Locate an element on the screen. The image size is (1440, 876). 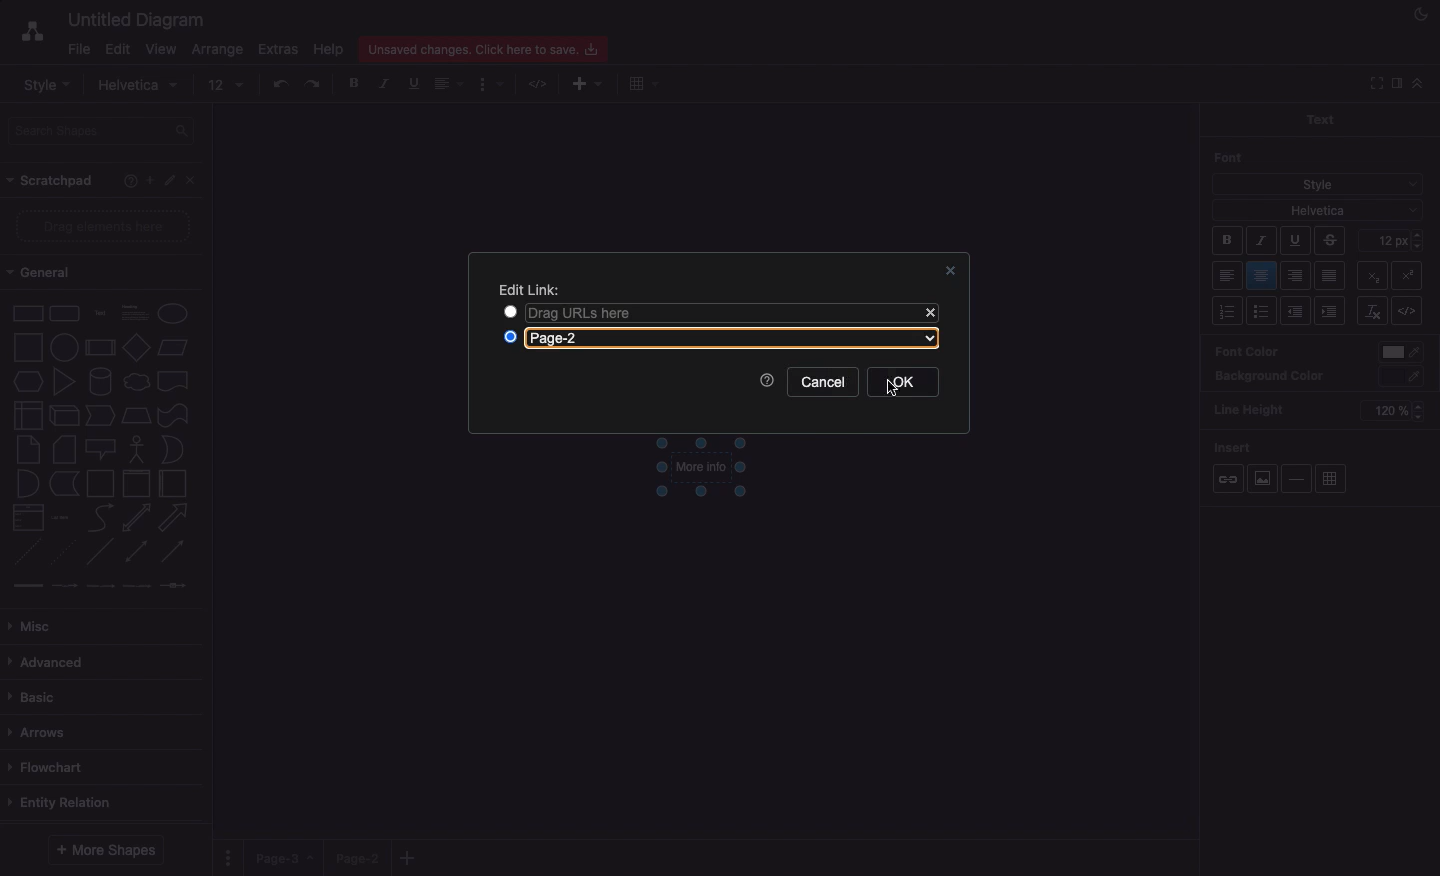
Superscript  is located at coordinates (1371, 273).